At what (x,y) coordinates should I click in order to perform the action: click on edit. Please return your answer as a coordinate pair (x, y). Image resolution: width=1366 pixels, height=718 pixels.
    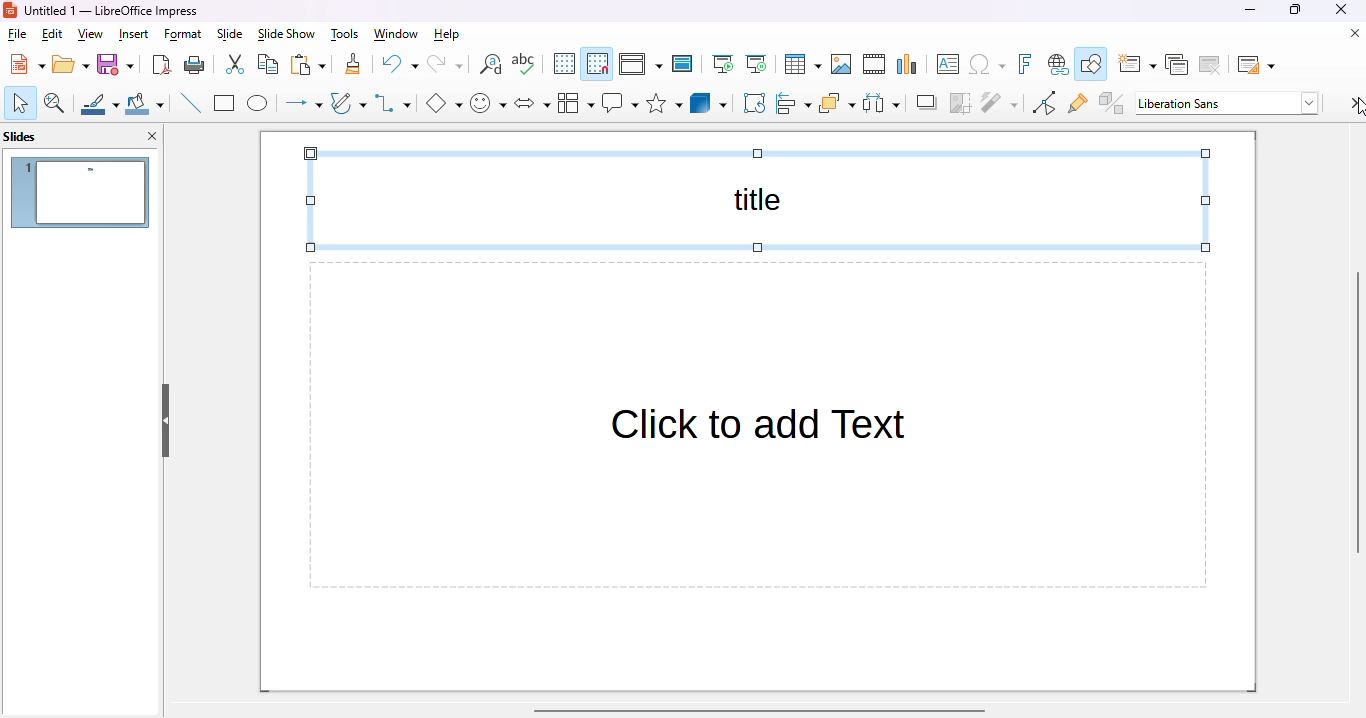
    Looking at the image, I should click on (53, 34).